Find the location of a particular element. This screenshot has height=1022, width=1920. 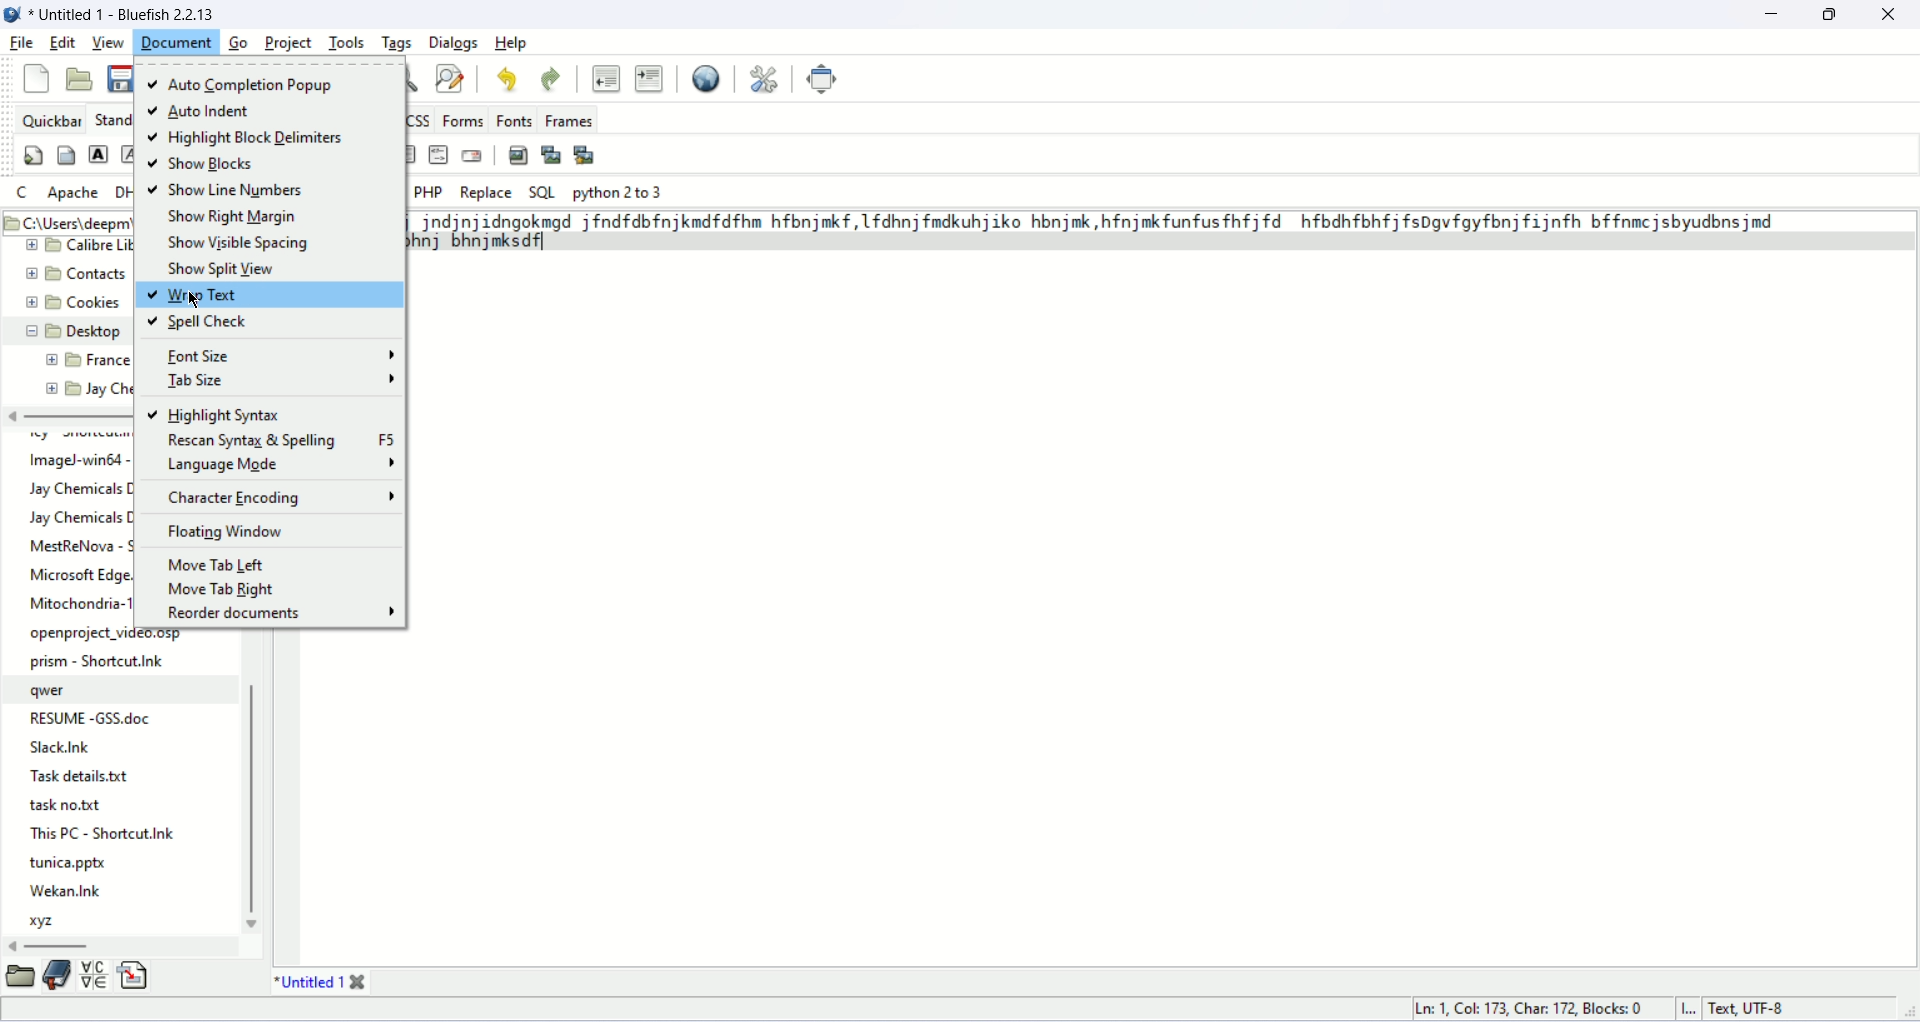

show visible spacing is located at coordinates (239, 242).